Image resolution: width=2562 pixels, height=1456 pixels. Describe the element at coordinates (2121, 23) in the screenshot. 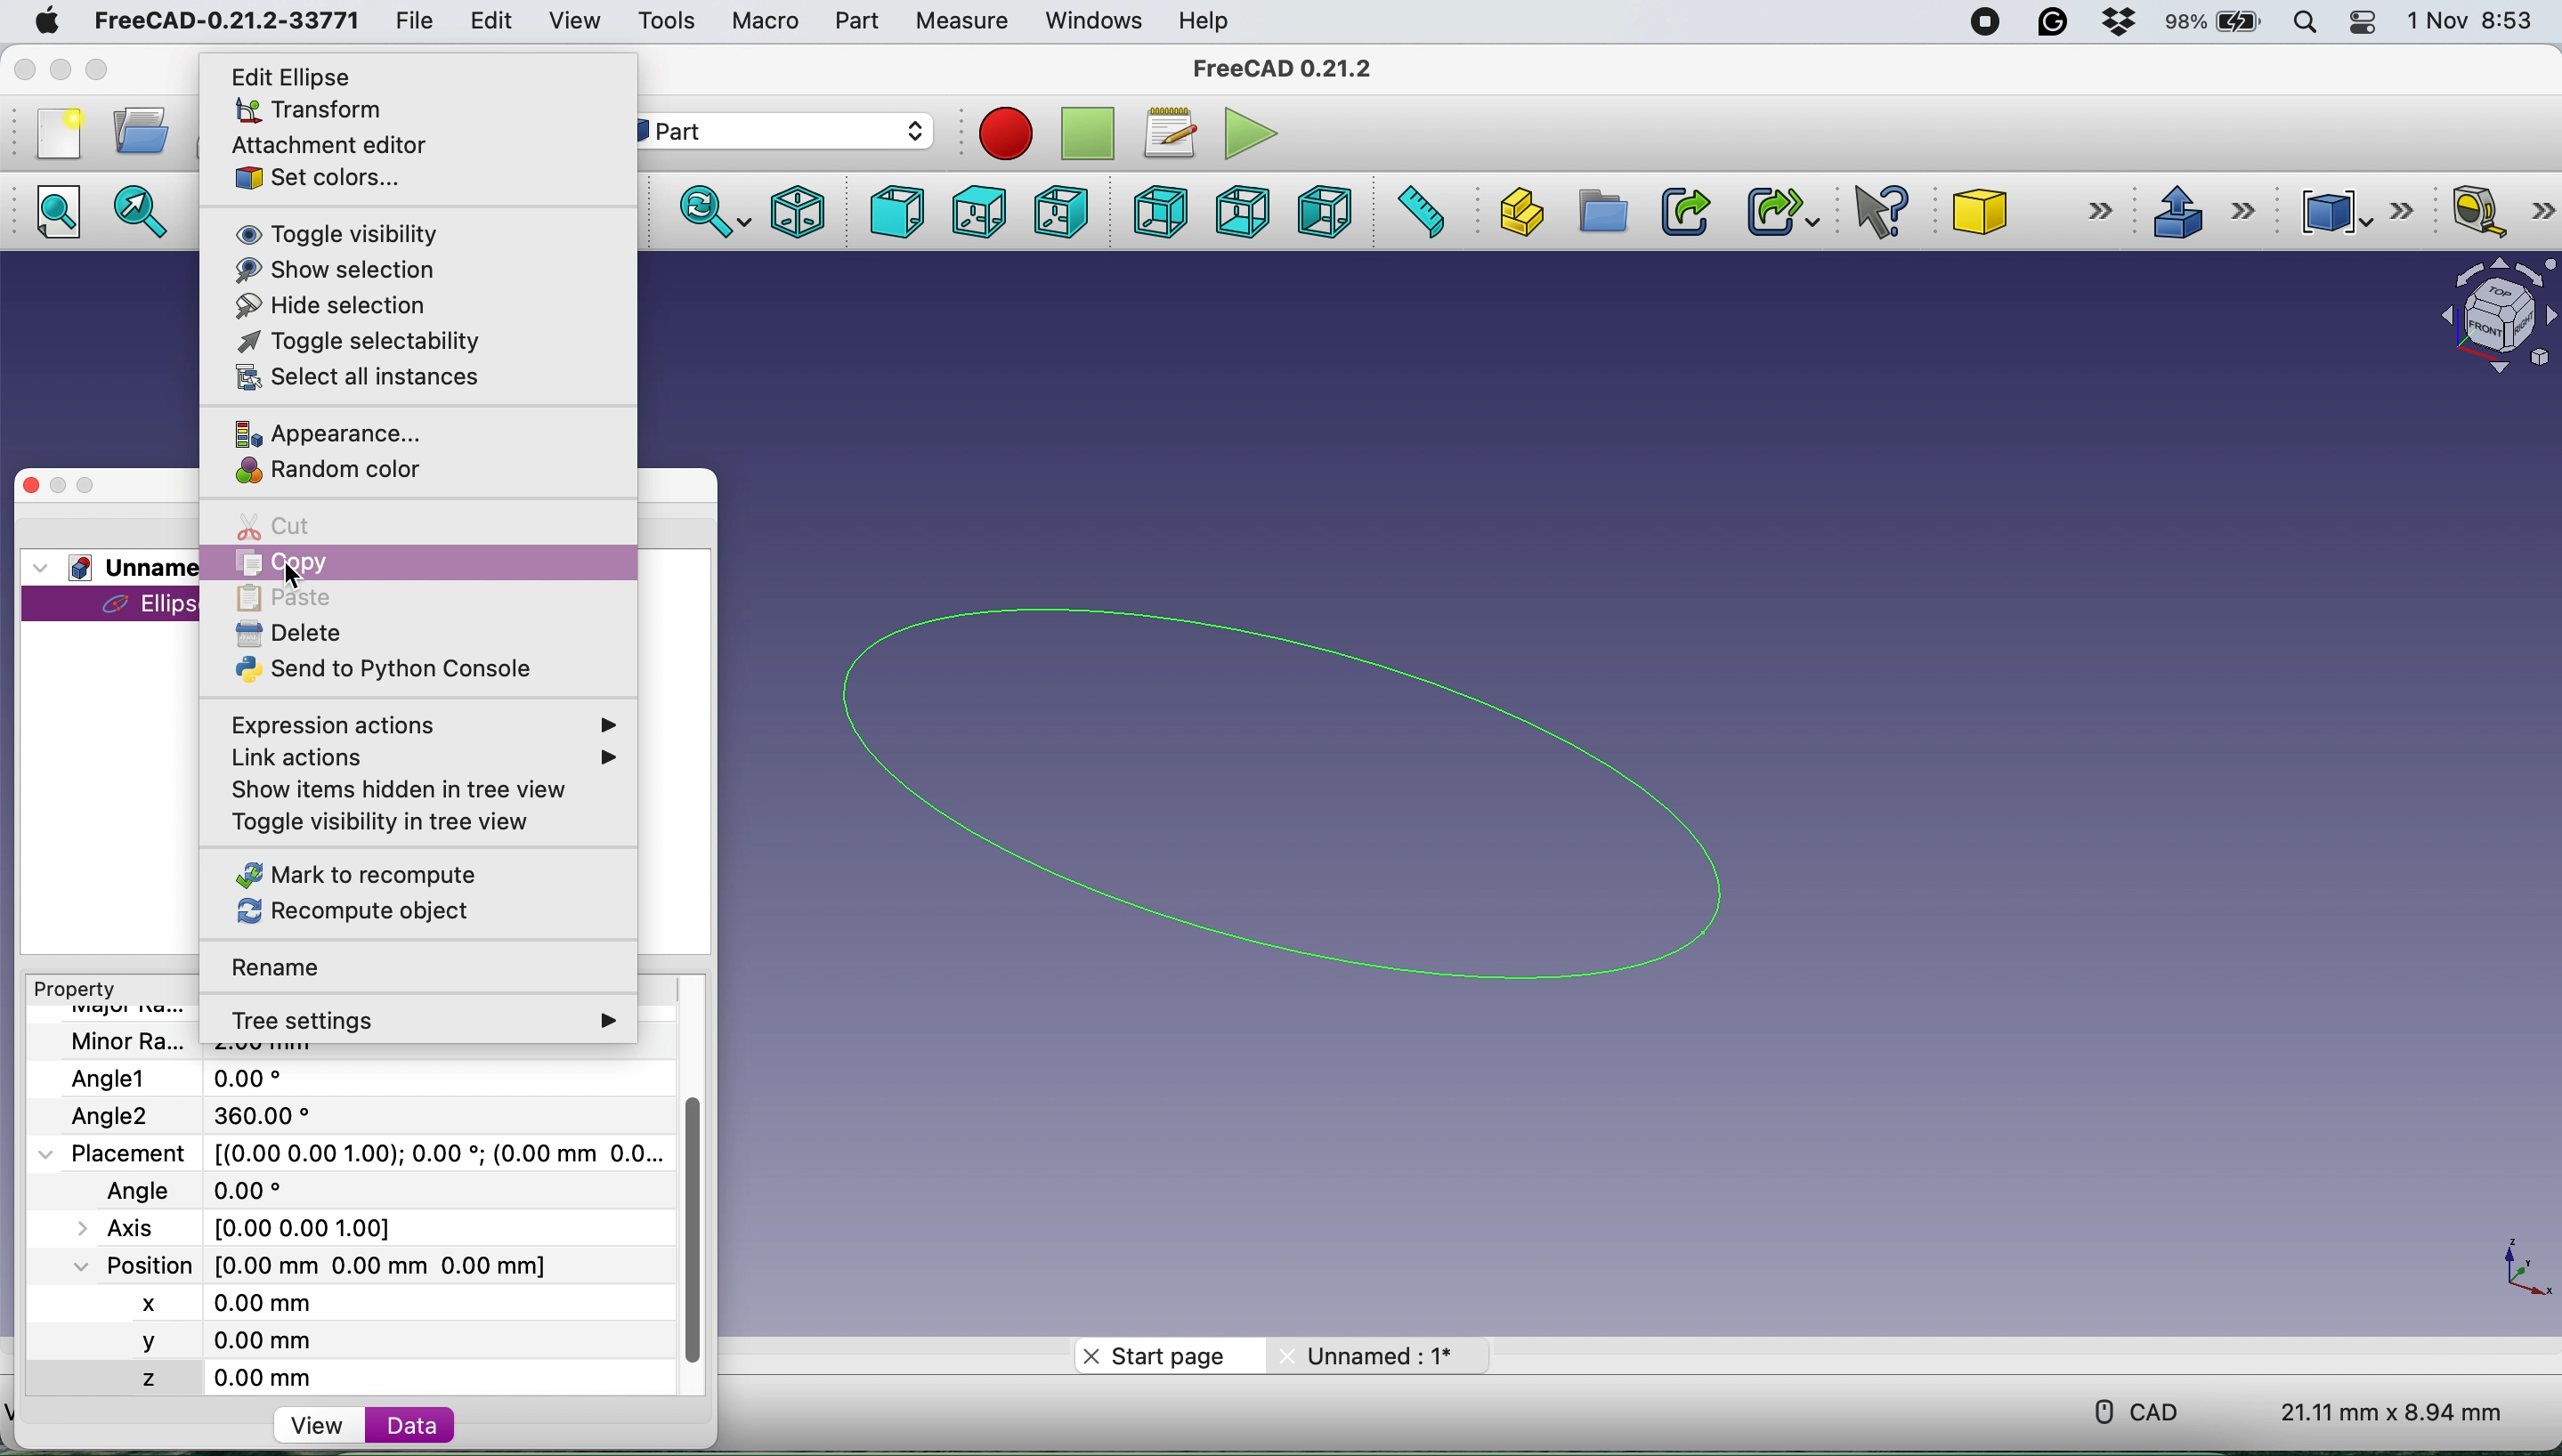

I see `dropbox` at that location.